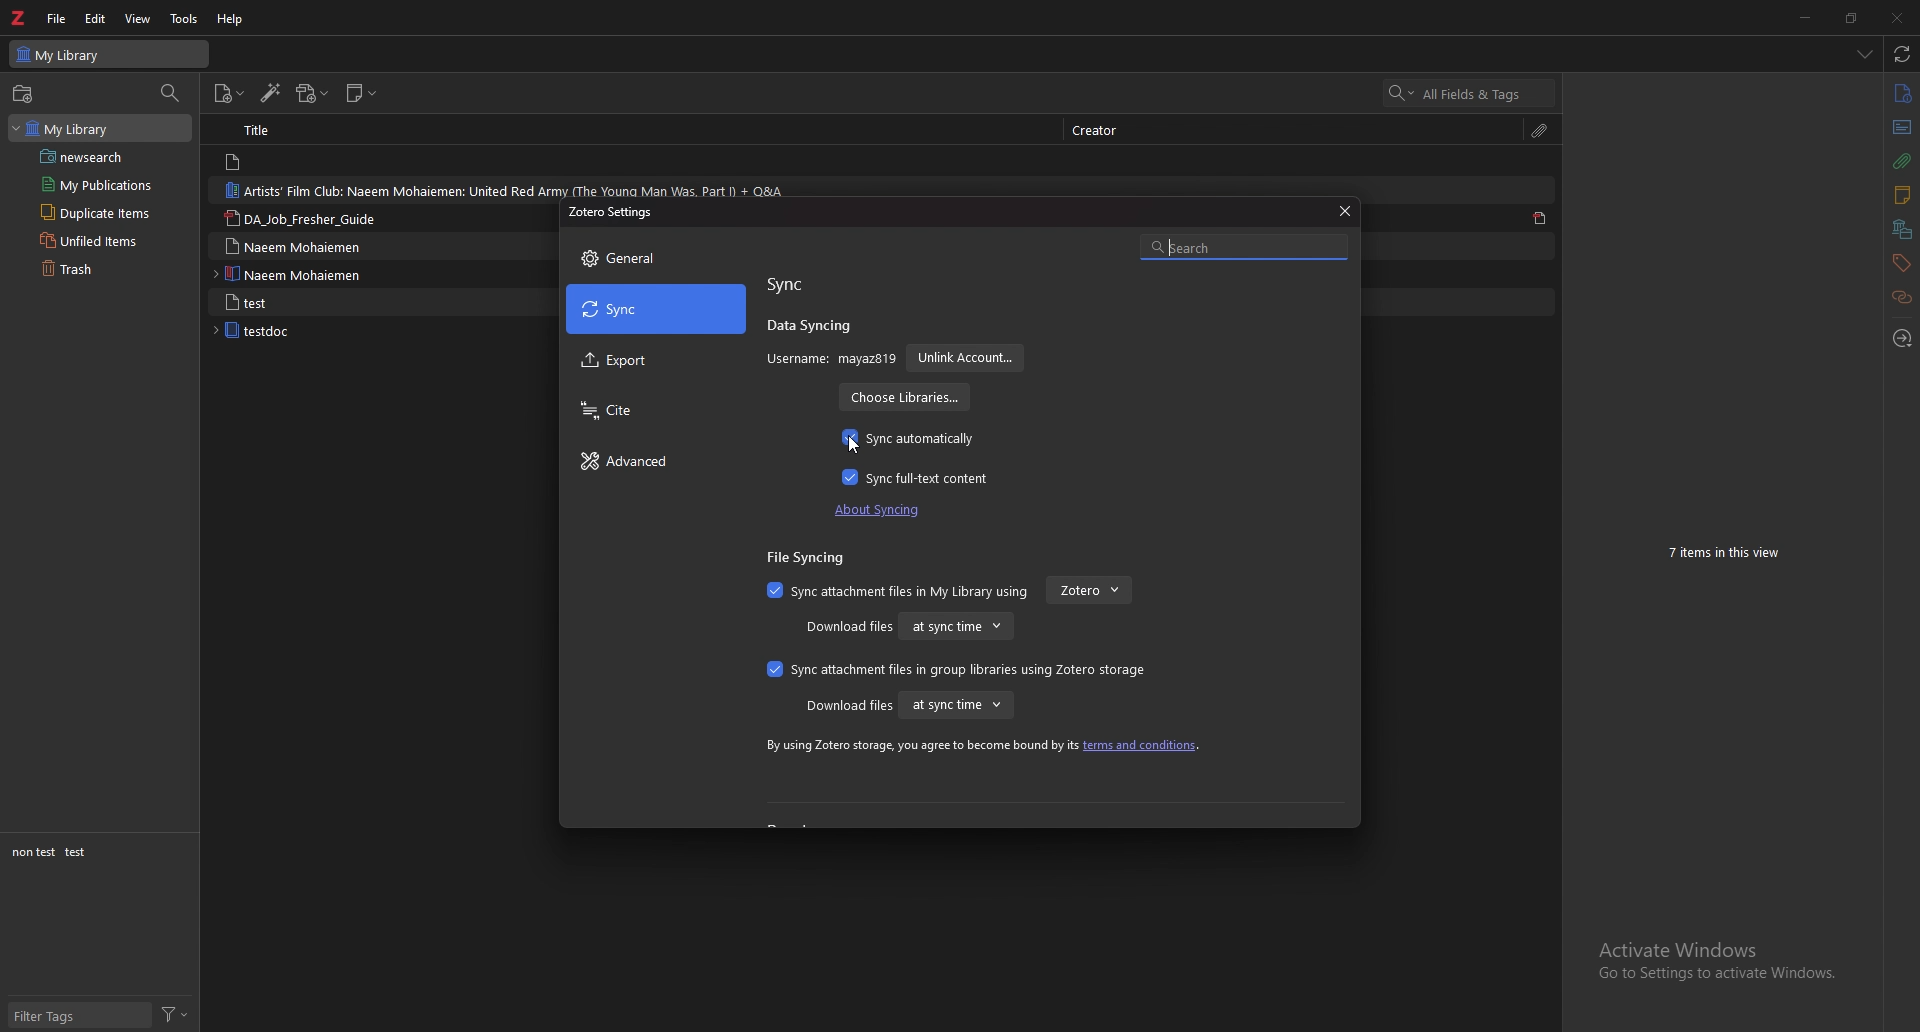 The width and height of the screenshot is (1920, 1032). Describe the element at coordinates (898, 591) in the screenshot. I see `sync attachment files in my library using` at that location.